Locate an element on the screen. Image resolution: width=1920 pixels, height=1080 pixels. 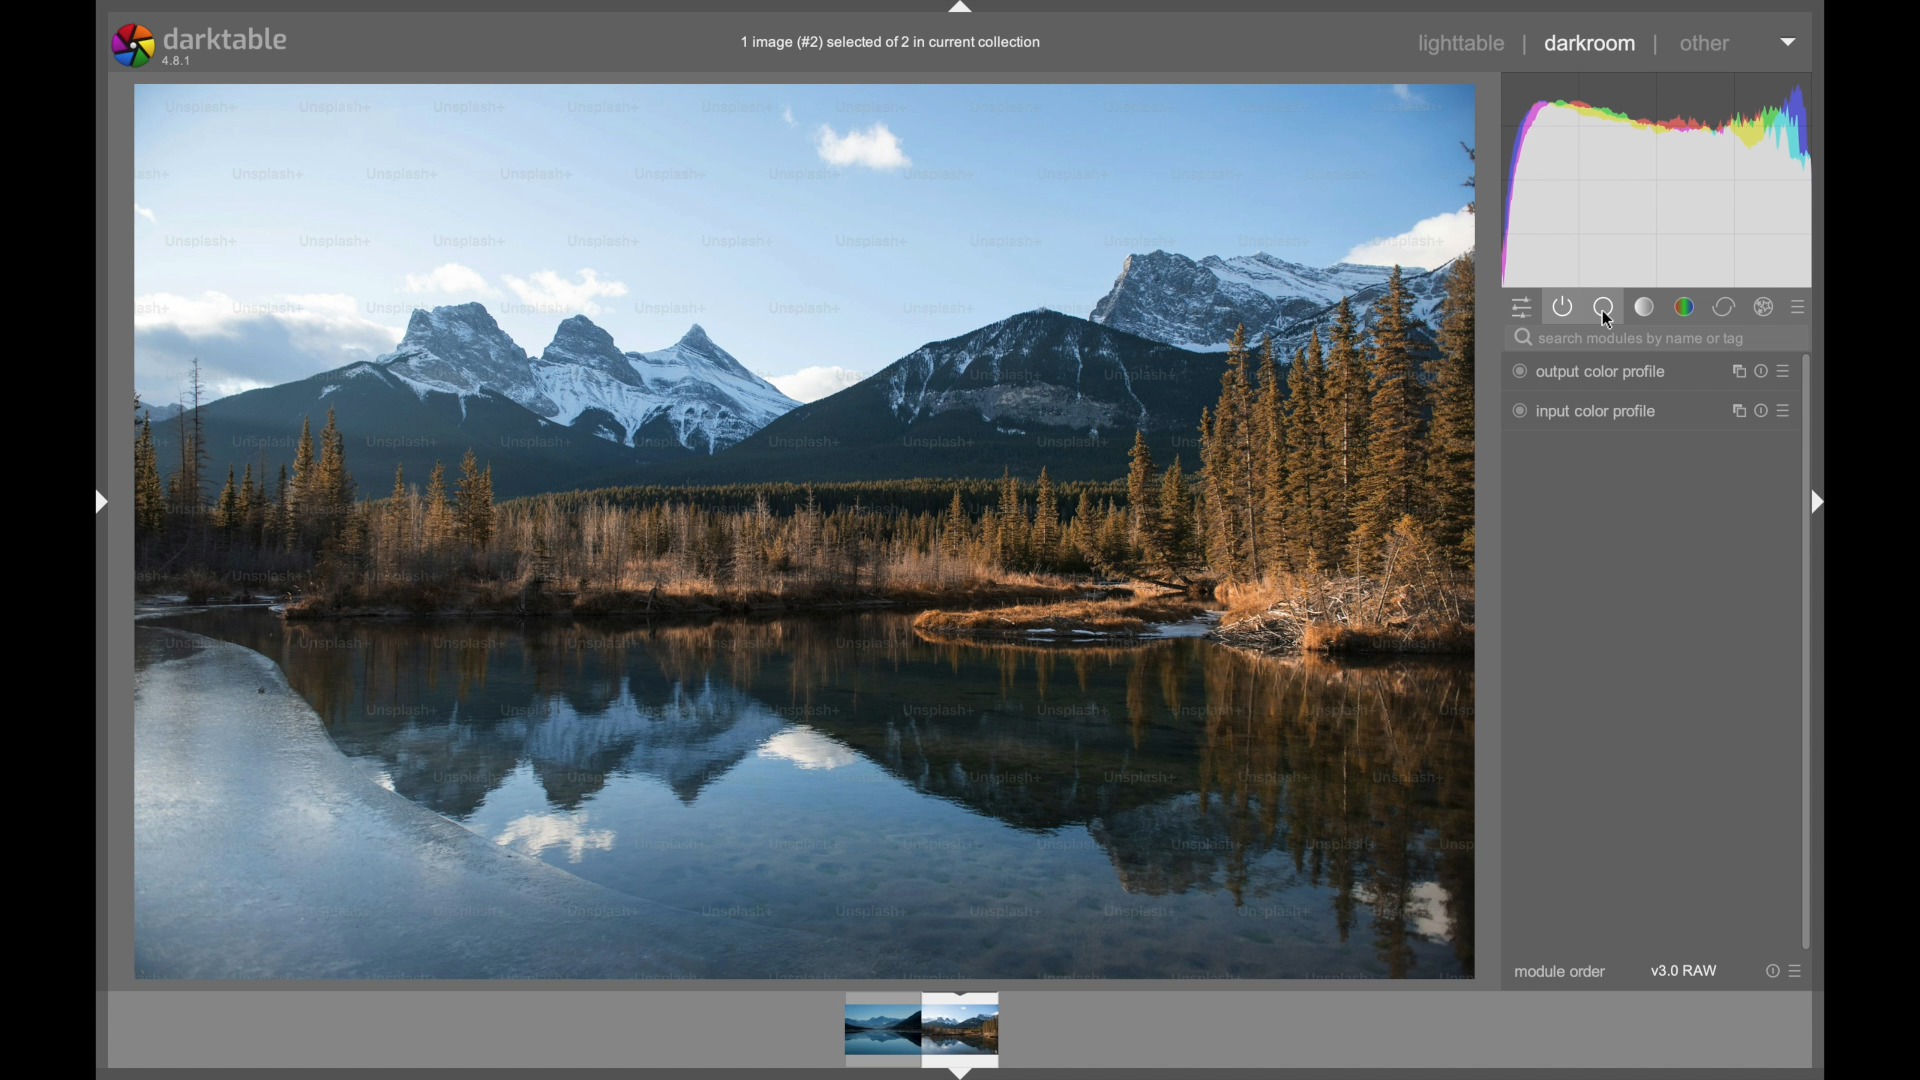
video preview is located at coordinates (802, 530).